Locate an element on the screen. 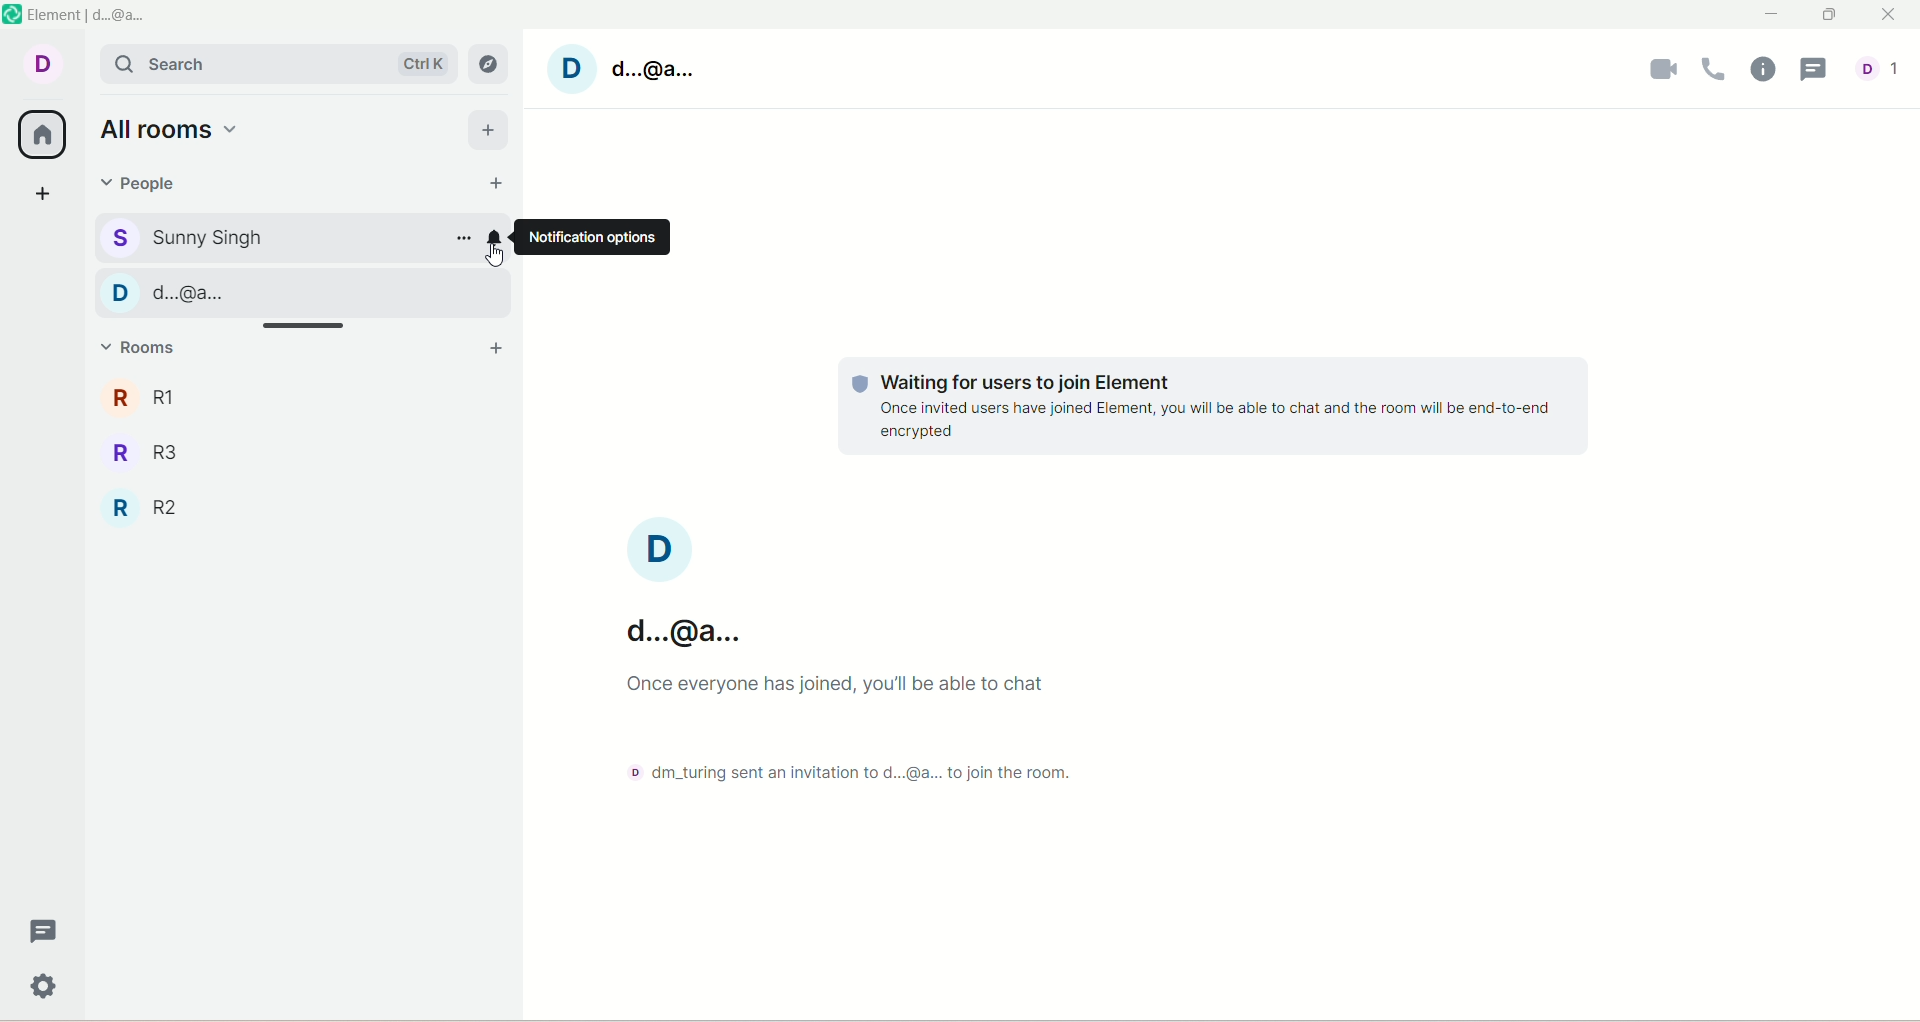 The width and height of the screenshot is (1920, 1022). search is located at coordinates (277, 64).